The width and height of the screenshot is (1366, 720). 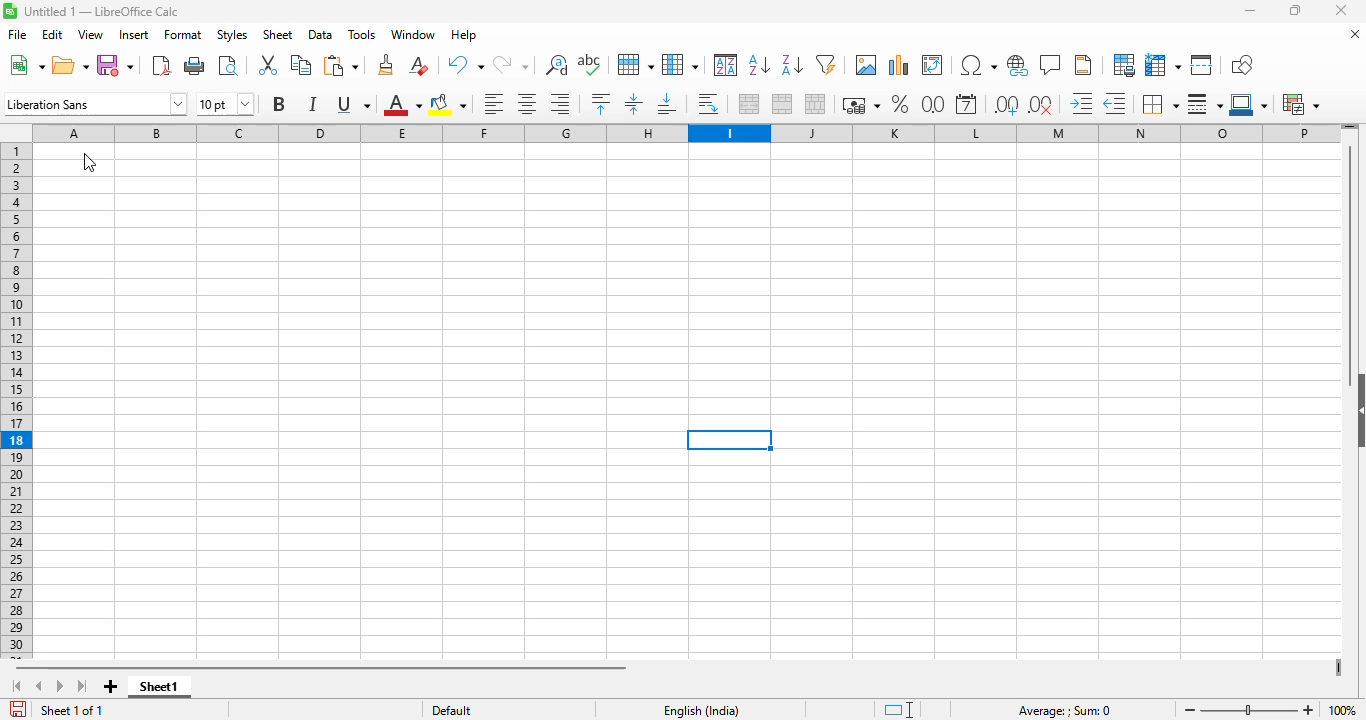 What do you see at coordinates (511, 66) in the screenshot?
I see `redo` at bounding box center [511, 66].